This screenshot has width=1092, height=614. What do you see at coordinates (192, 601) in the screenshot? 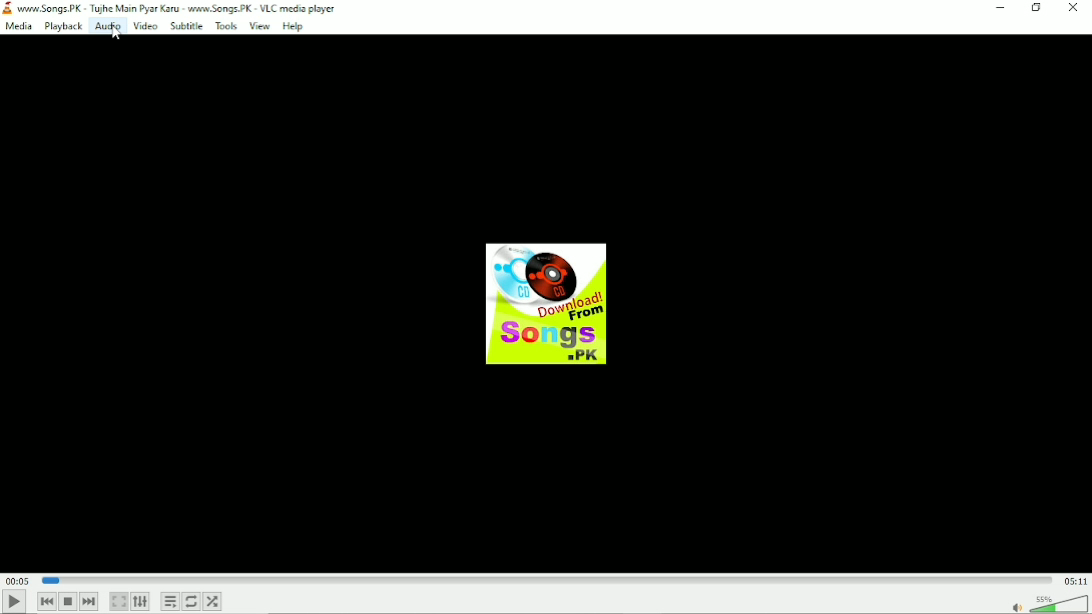
I see `Toggle between loop all, loop one and no loop` at bounding box center [192, 601].